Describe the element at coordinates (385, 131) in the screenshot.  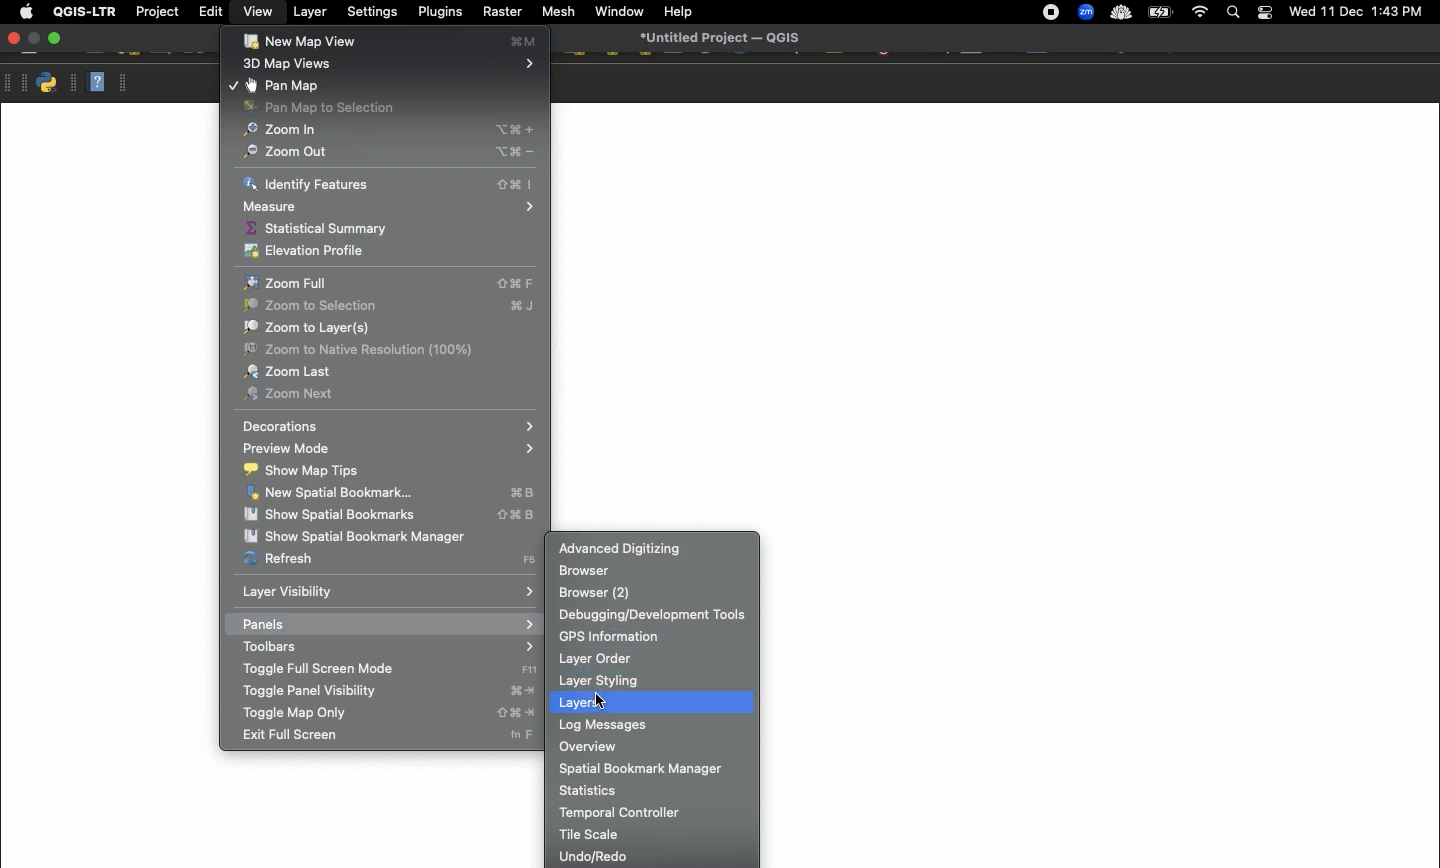
I see `Zoom in` at that location.